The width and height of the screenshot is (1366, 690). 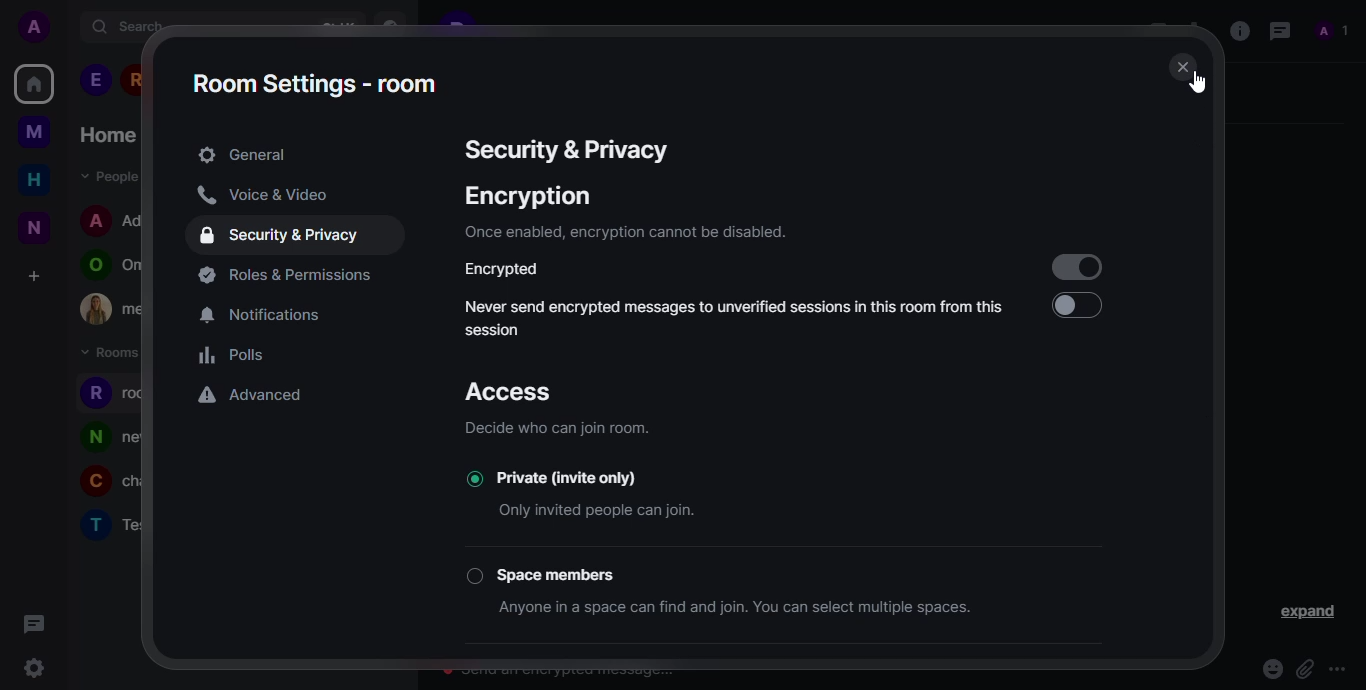 I want to click on encrypted, so click(x=510, y=270).